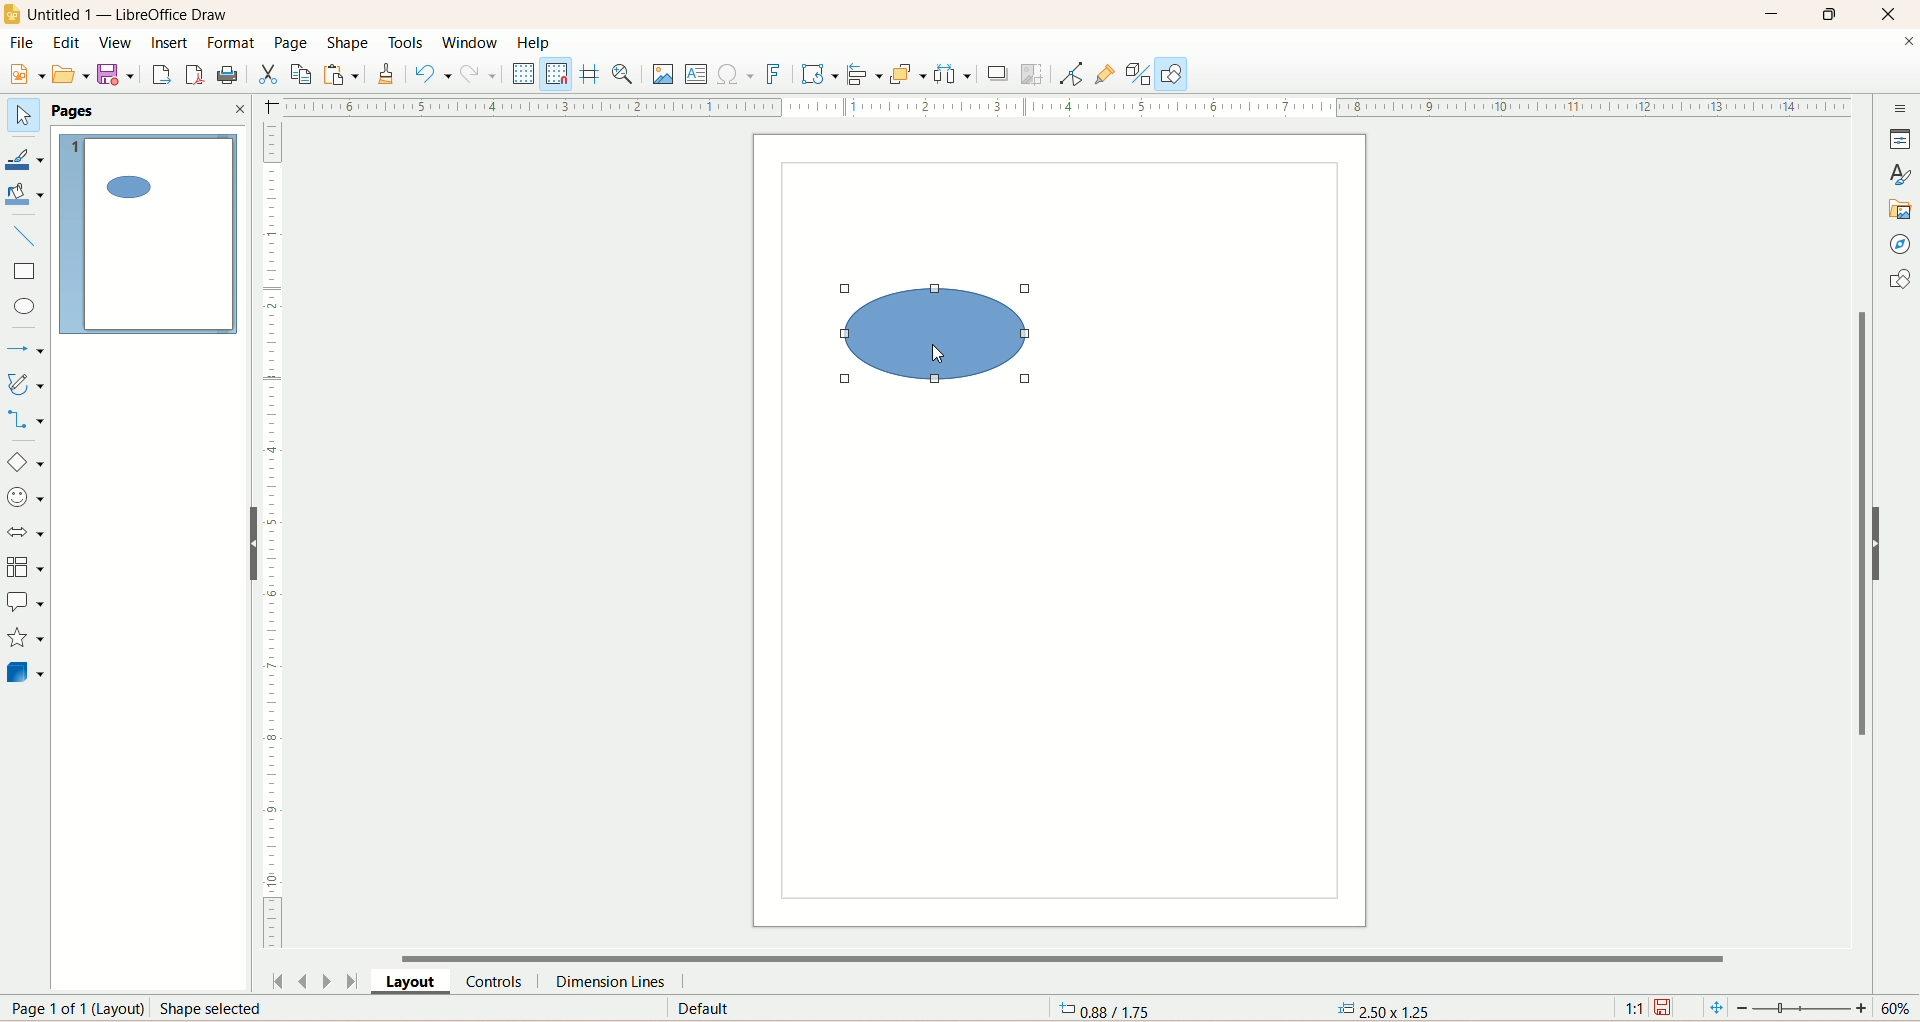  Describe the element at coordinates (471, 44) in the screenshot. I see `window` at that location.